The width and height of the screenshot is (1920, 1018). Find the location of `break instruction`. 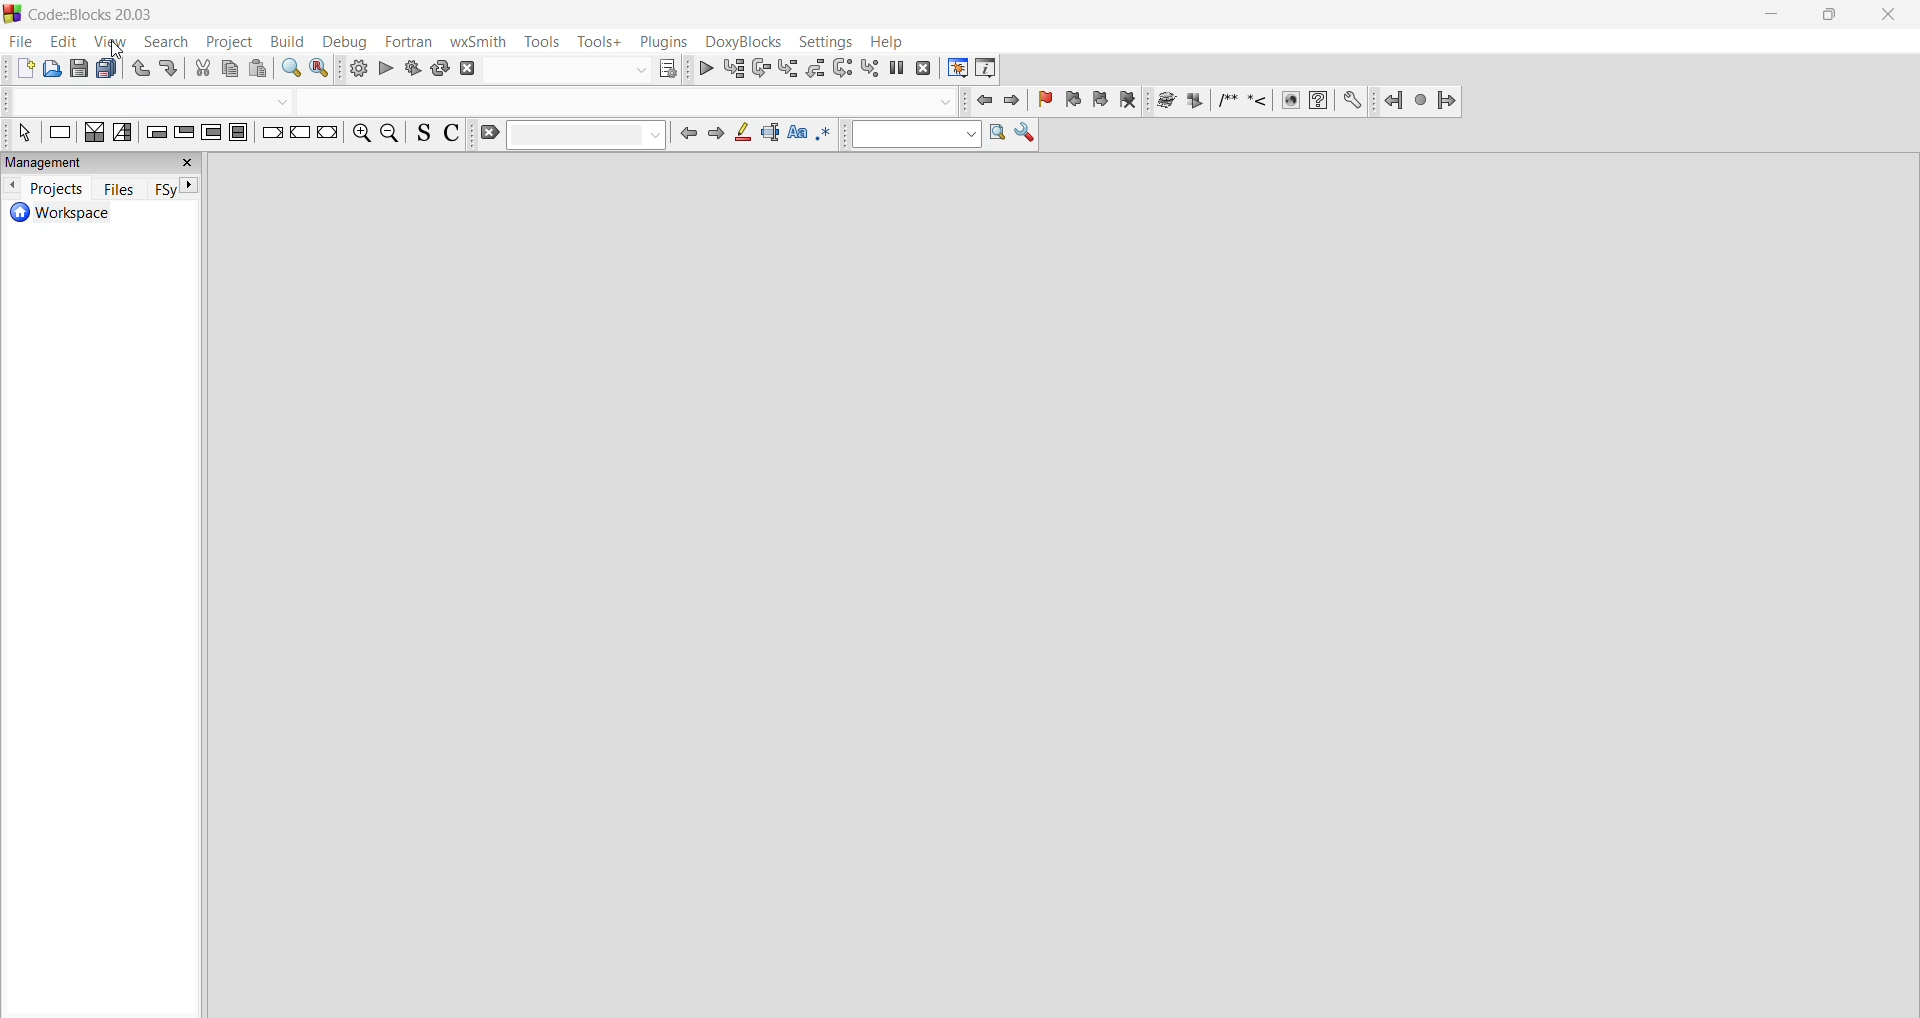

break instruction is located at coordinates (270, 135).